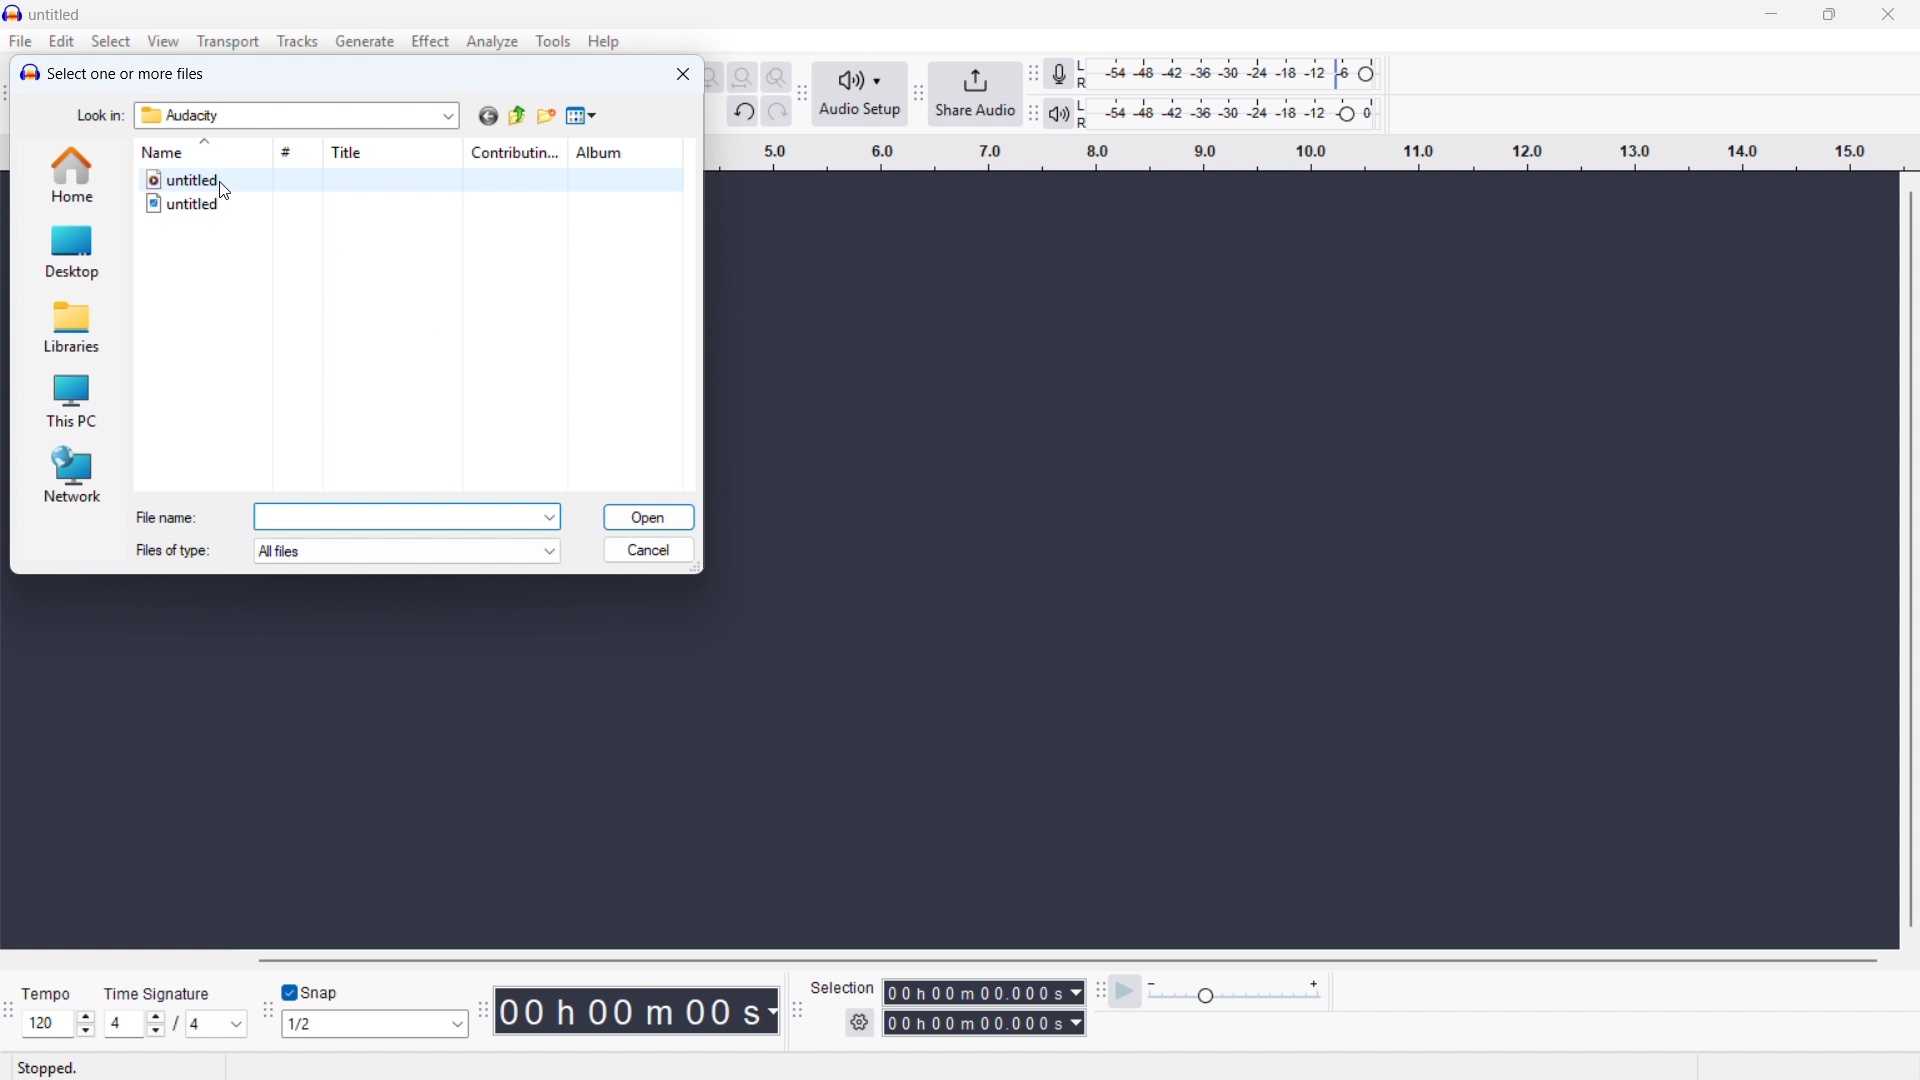  I want to click on go to previous folder, so click(517, 116).